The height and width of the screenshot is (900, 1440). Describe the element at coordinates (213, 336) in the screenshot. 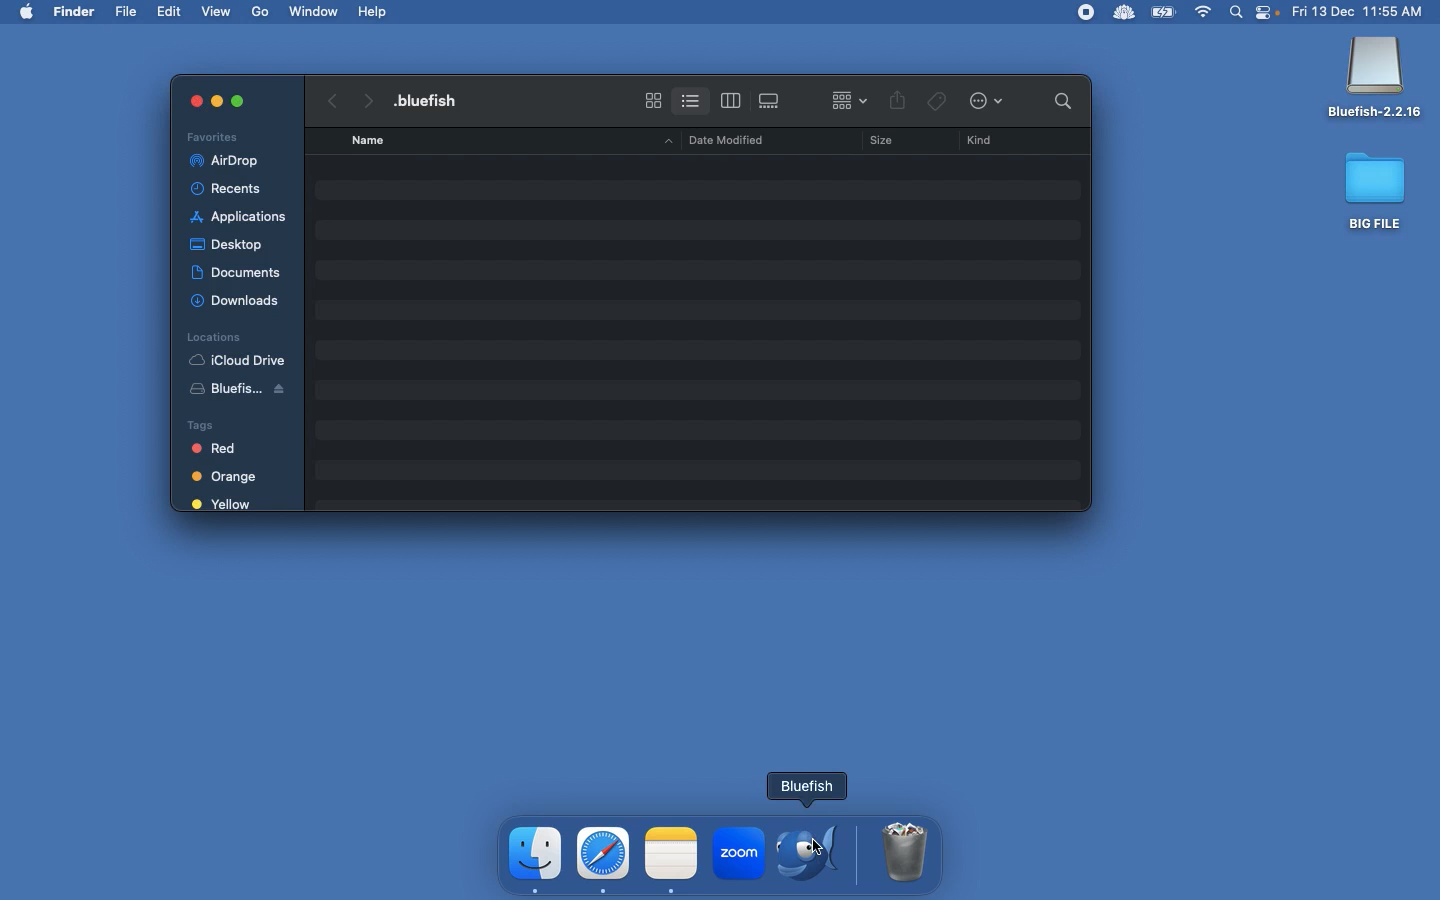

I see `Locations` at that location.